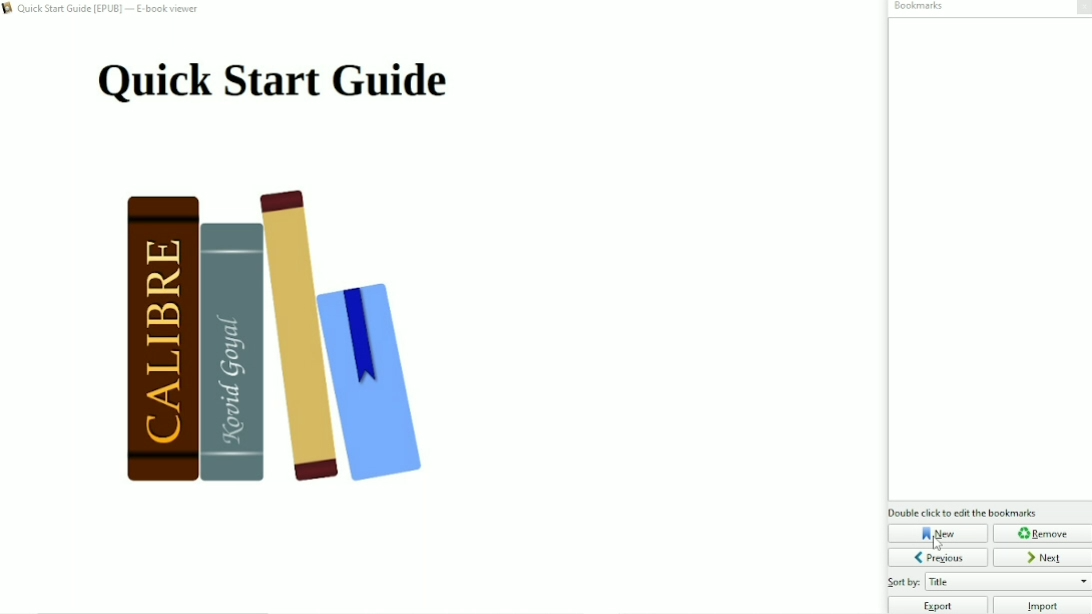  I want to click on Title, so click(272, 82).